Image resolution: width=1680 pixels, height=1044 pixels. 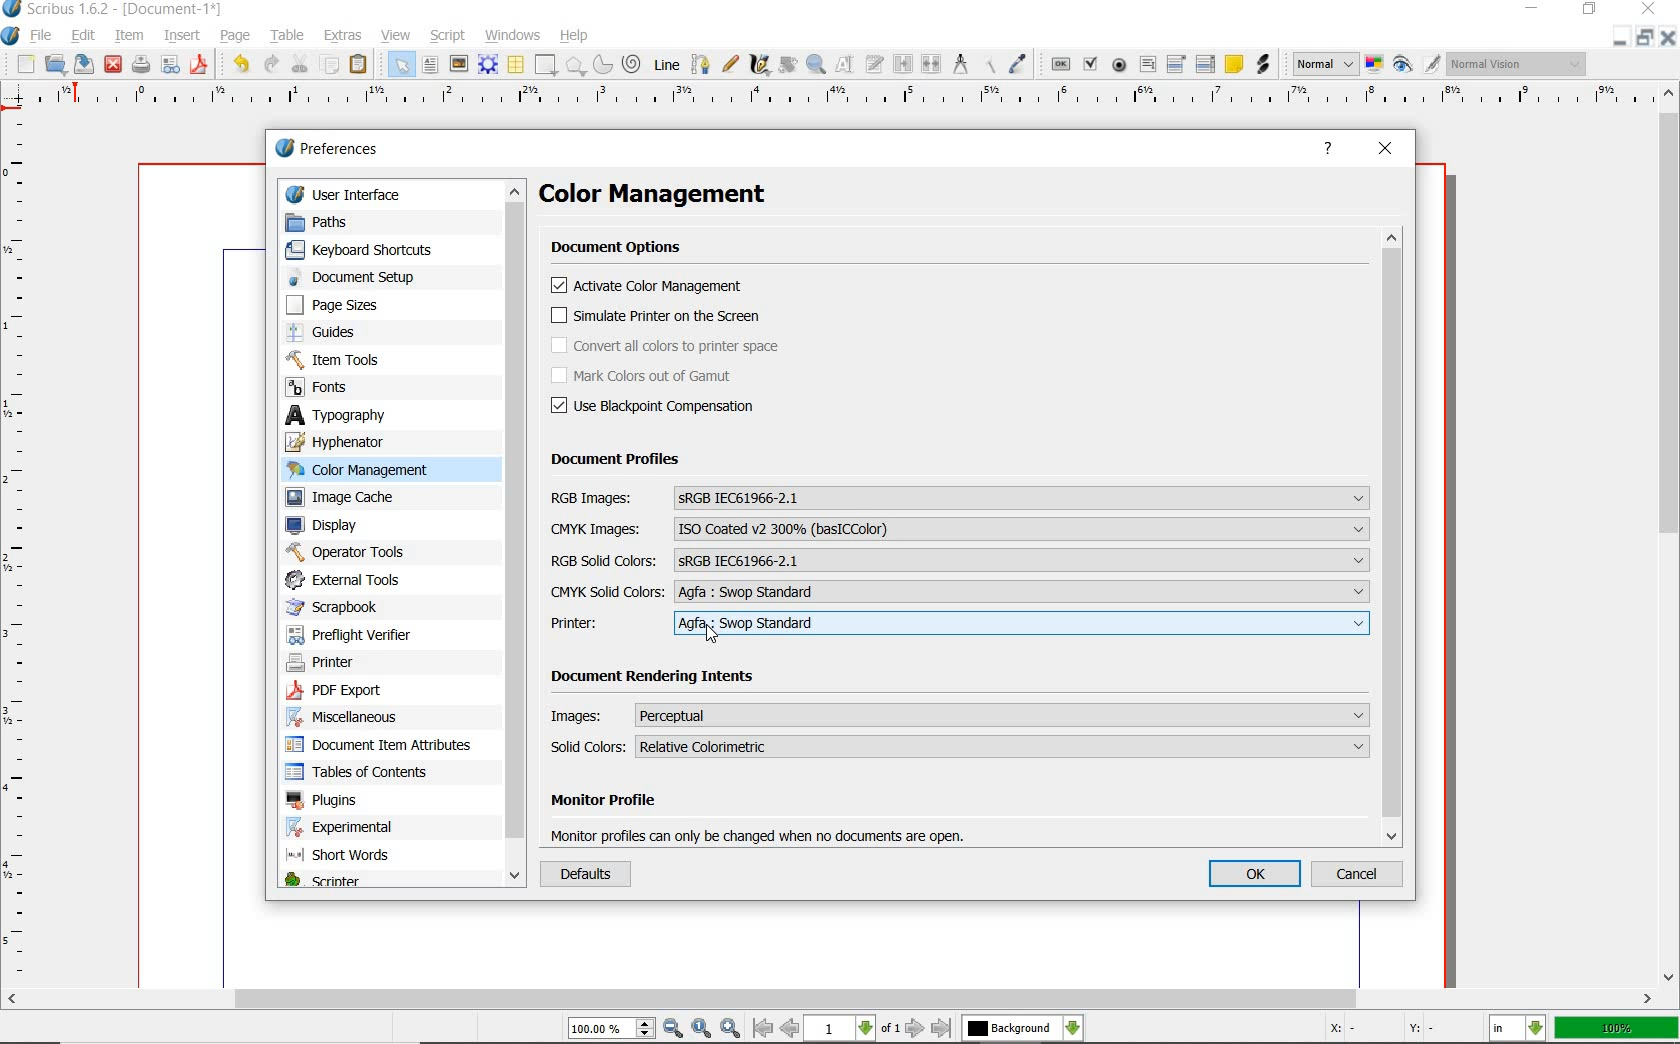 What do you see at coordinates (1381, 1030) in the screenshot?
I see `coordinates` at bounding box center [1381, 1030].